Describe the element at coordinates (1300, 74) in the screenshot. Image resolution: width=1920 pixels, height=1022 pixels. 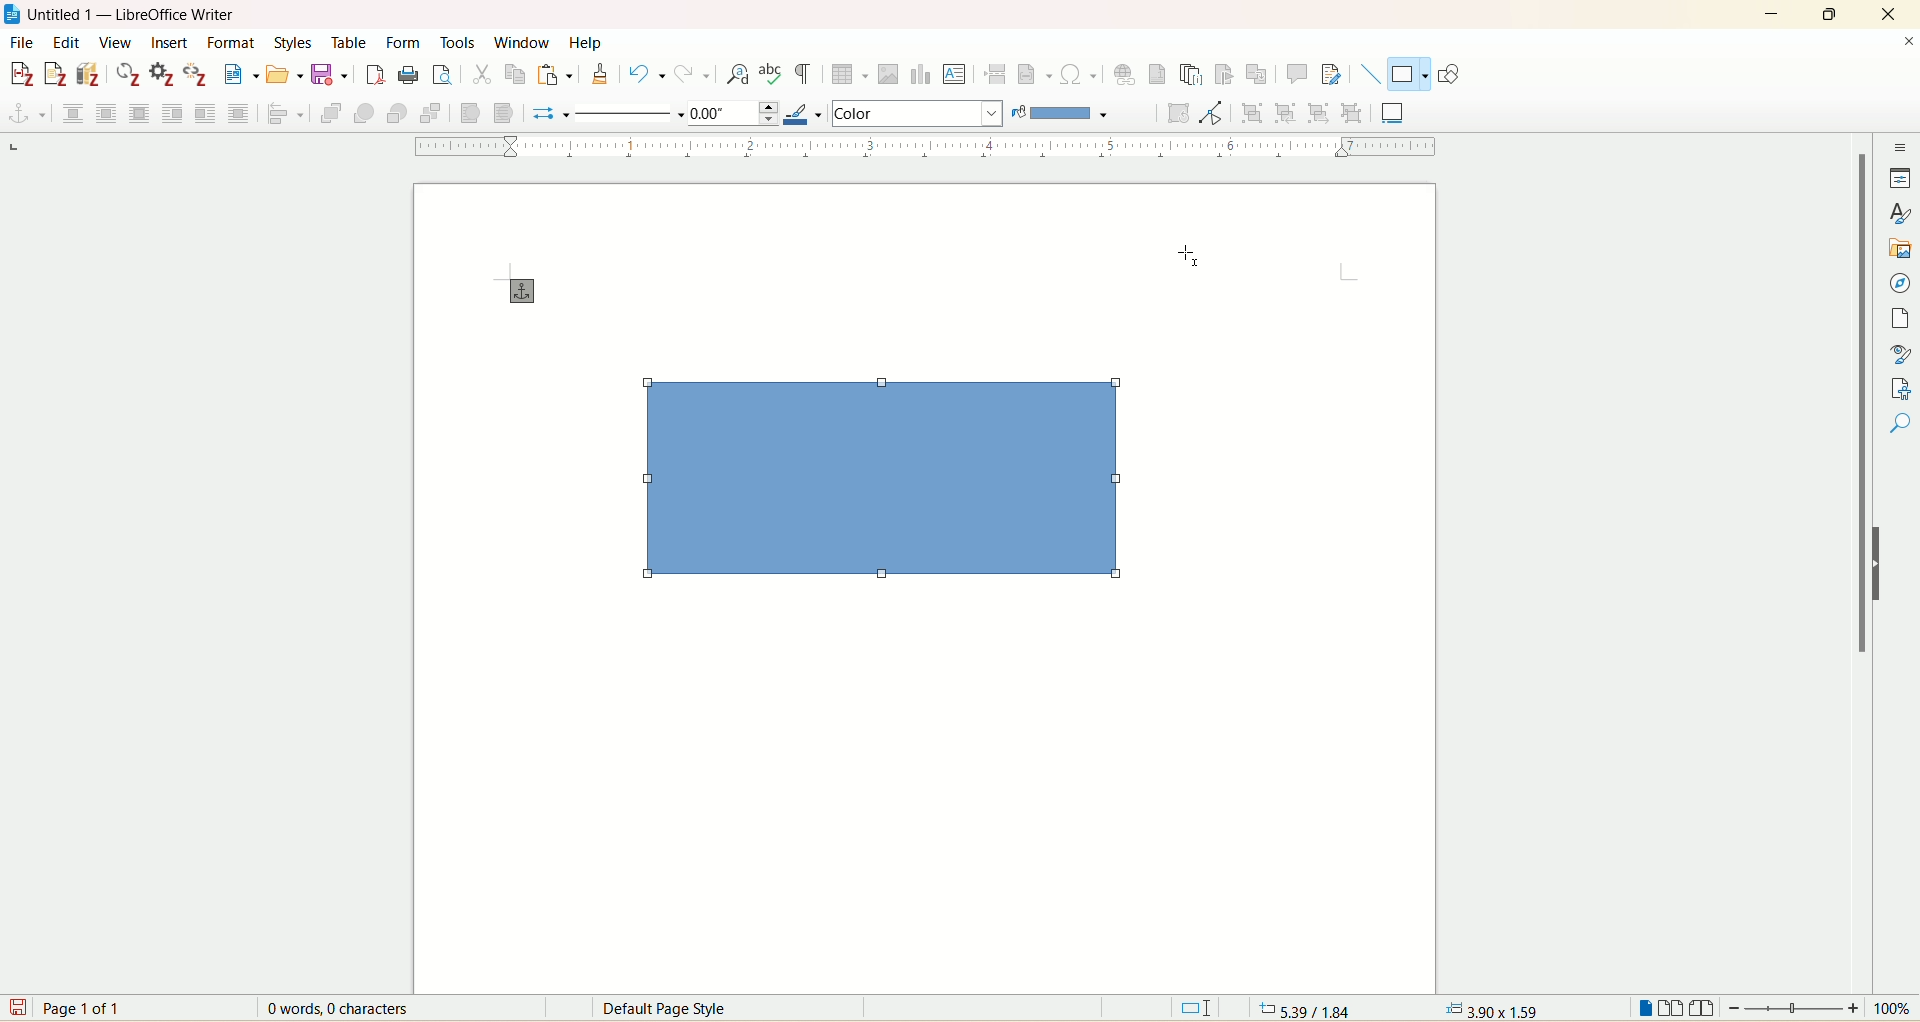
I see `insert comment` at that location.